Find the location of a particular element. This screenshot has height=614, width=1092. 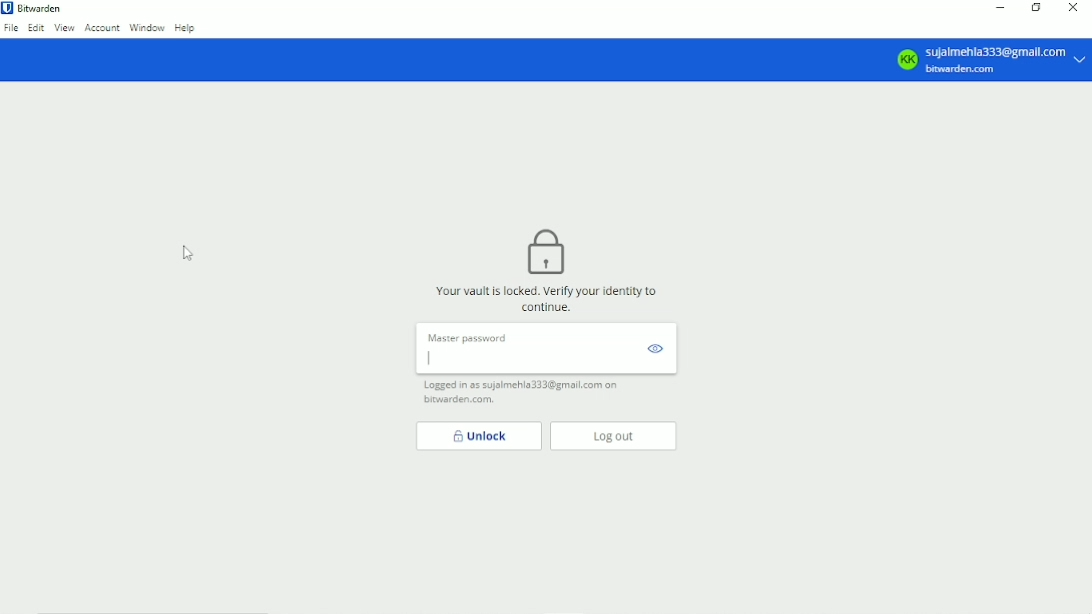

Edit is located at coordinates (35, 29).